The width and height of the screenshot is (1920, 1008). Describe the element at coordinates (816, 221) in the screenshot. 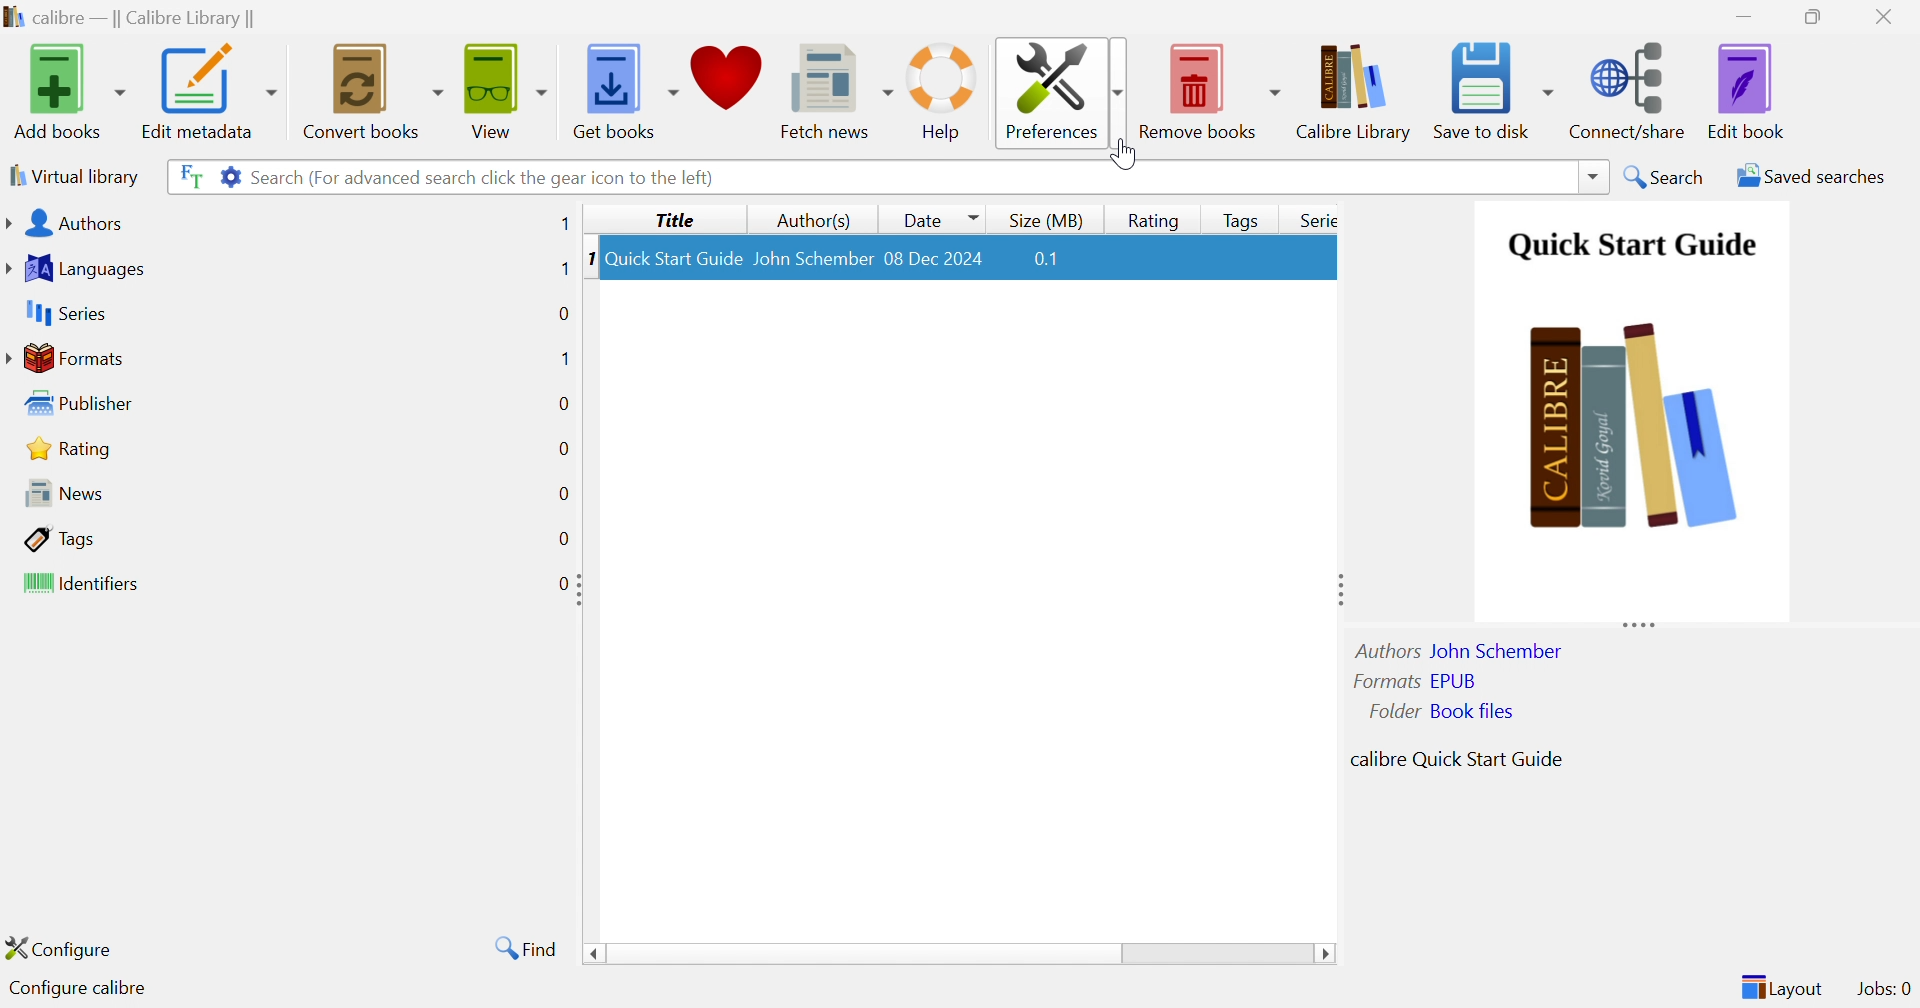

I see `Author(s)` at that location.